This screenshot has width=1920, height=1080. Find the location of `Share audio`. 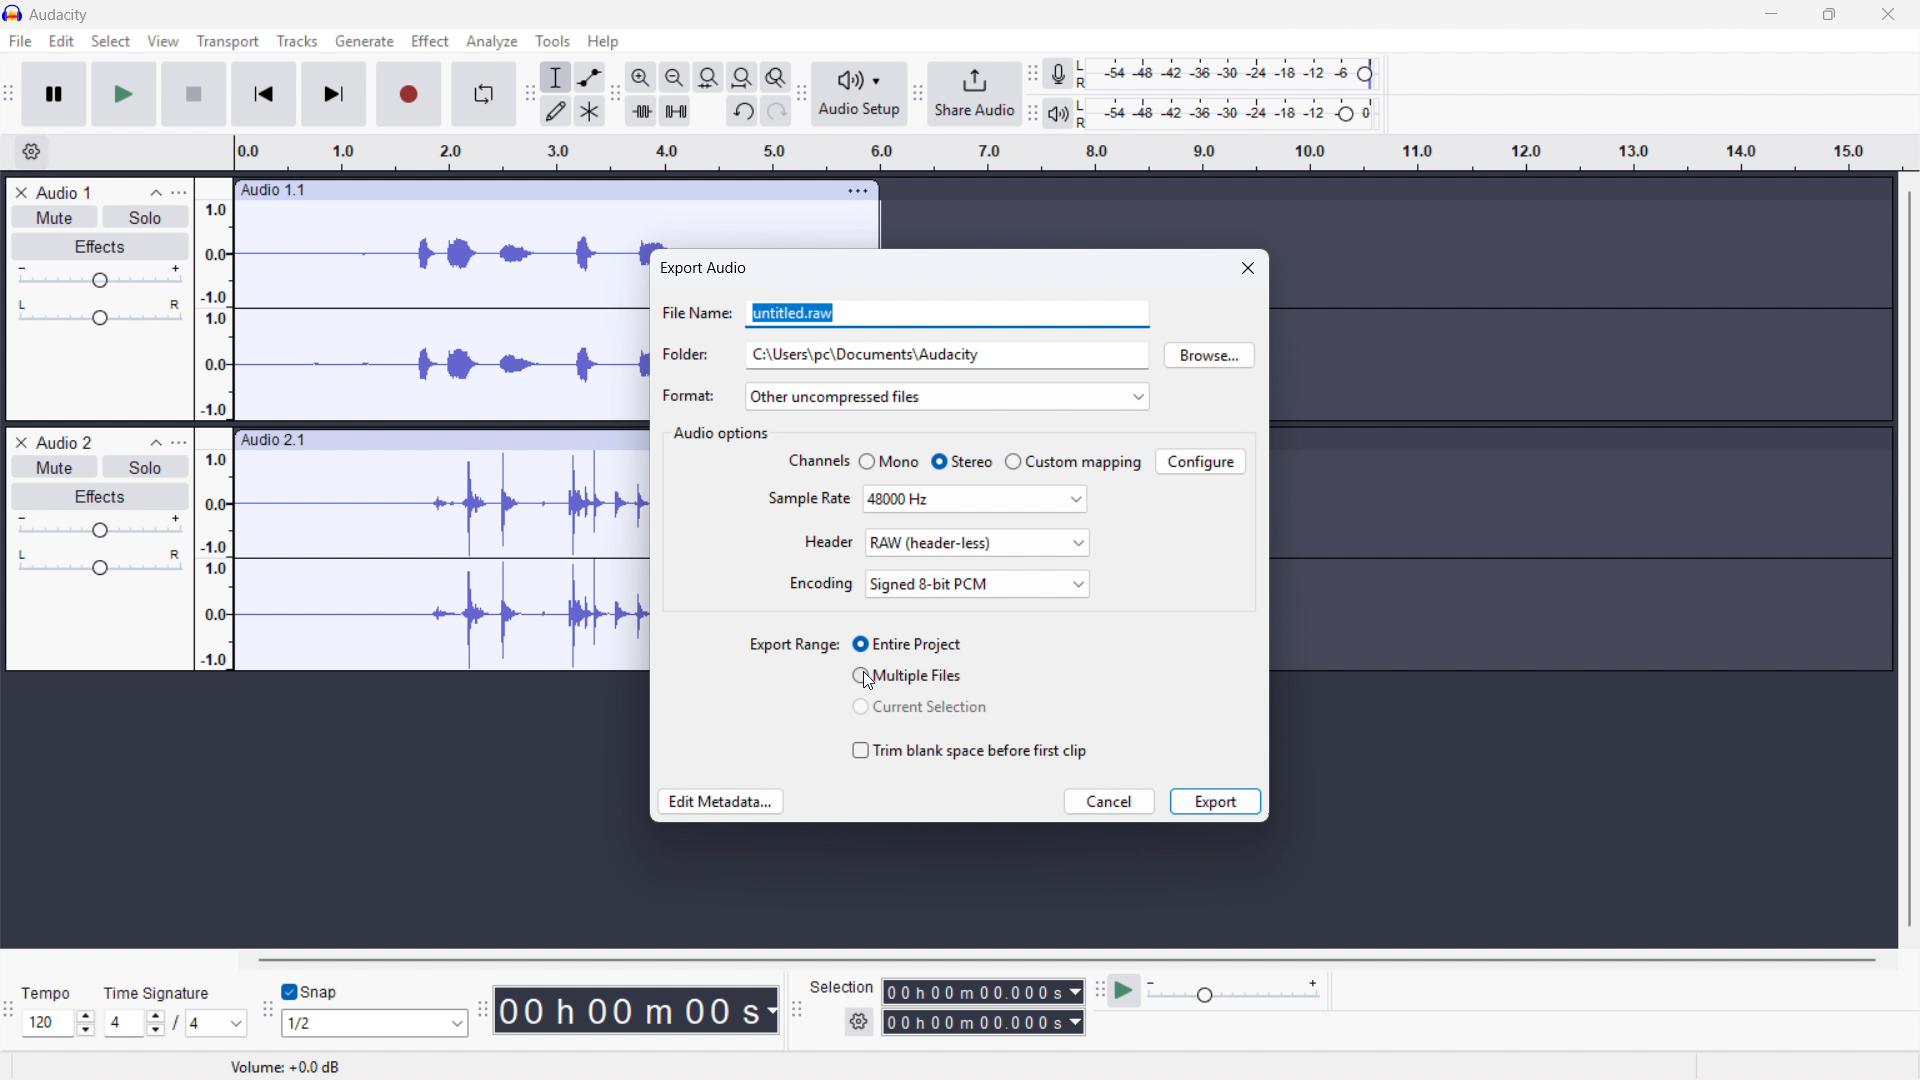

Share audio is located at coordinates (974, 94).